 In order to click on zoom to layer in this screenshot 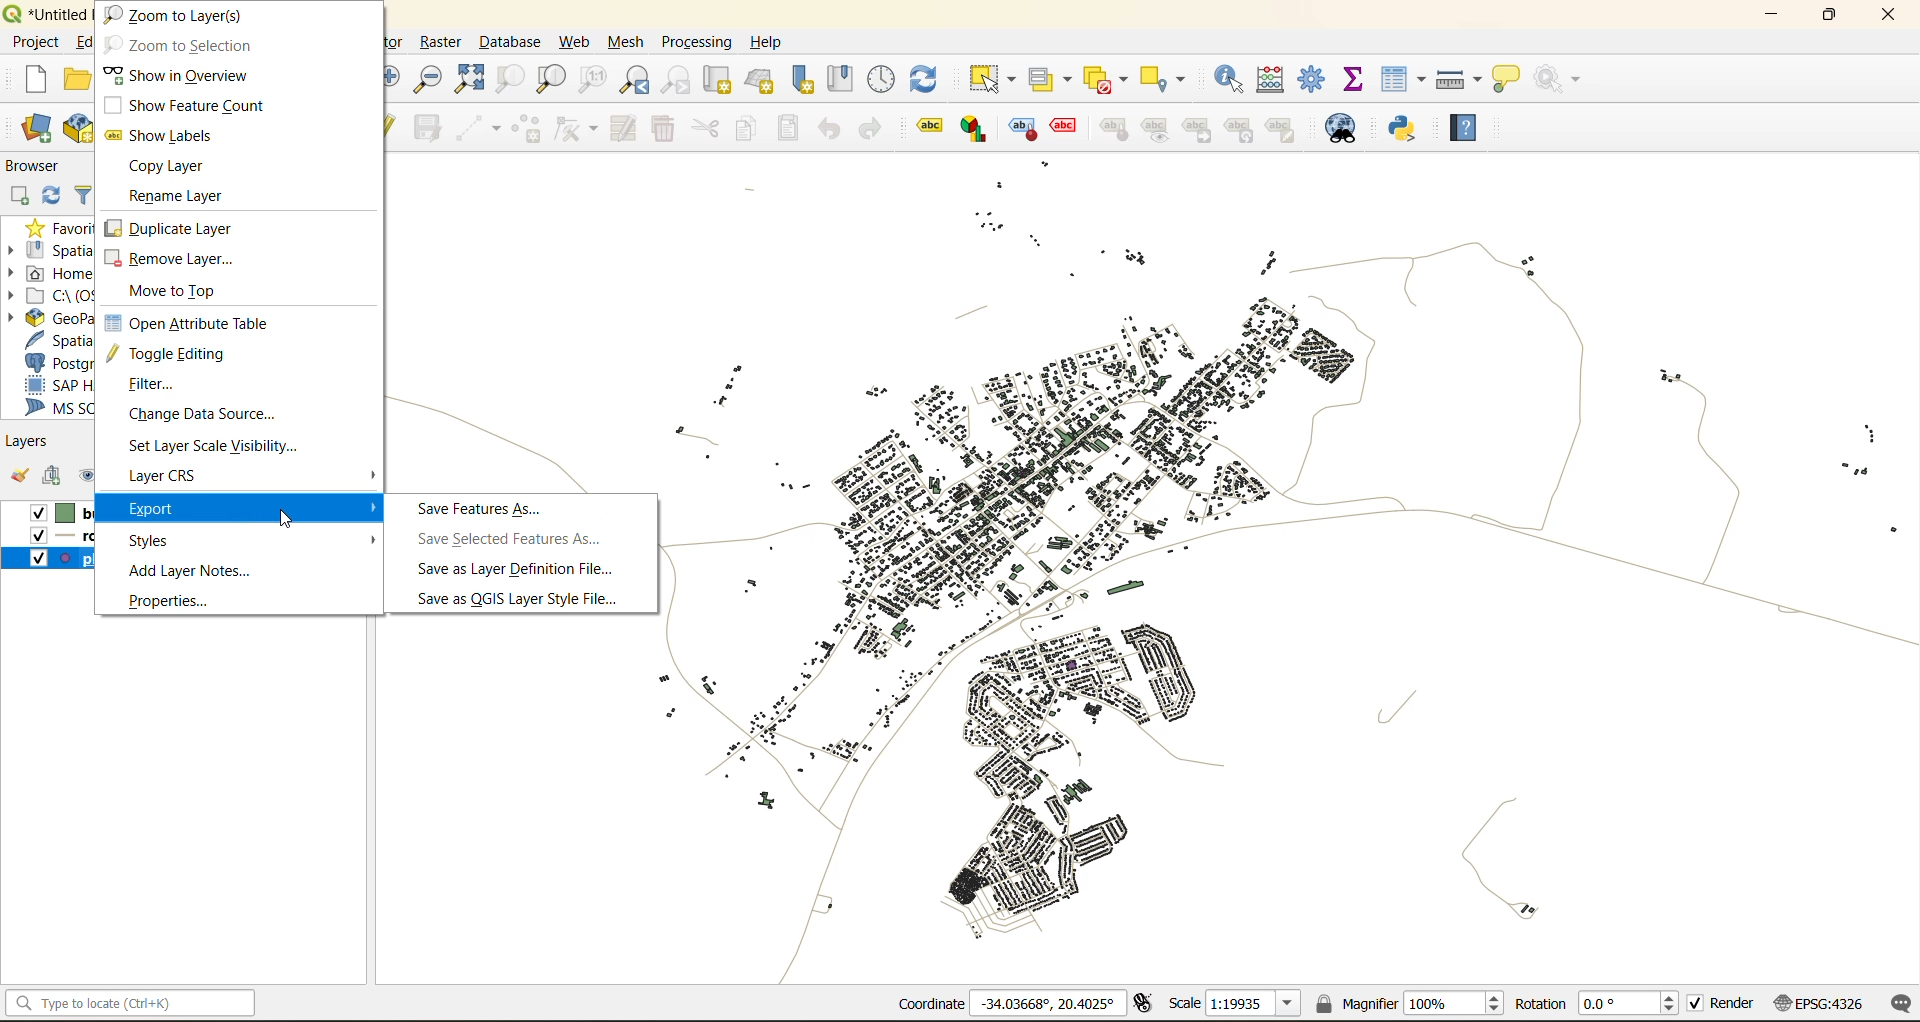, I will do `click(181, 15)`.